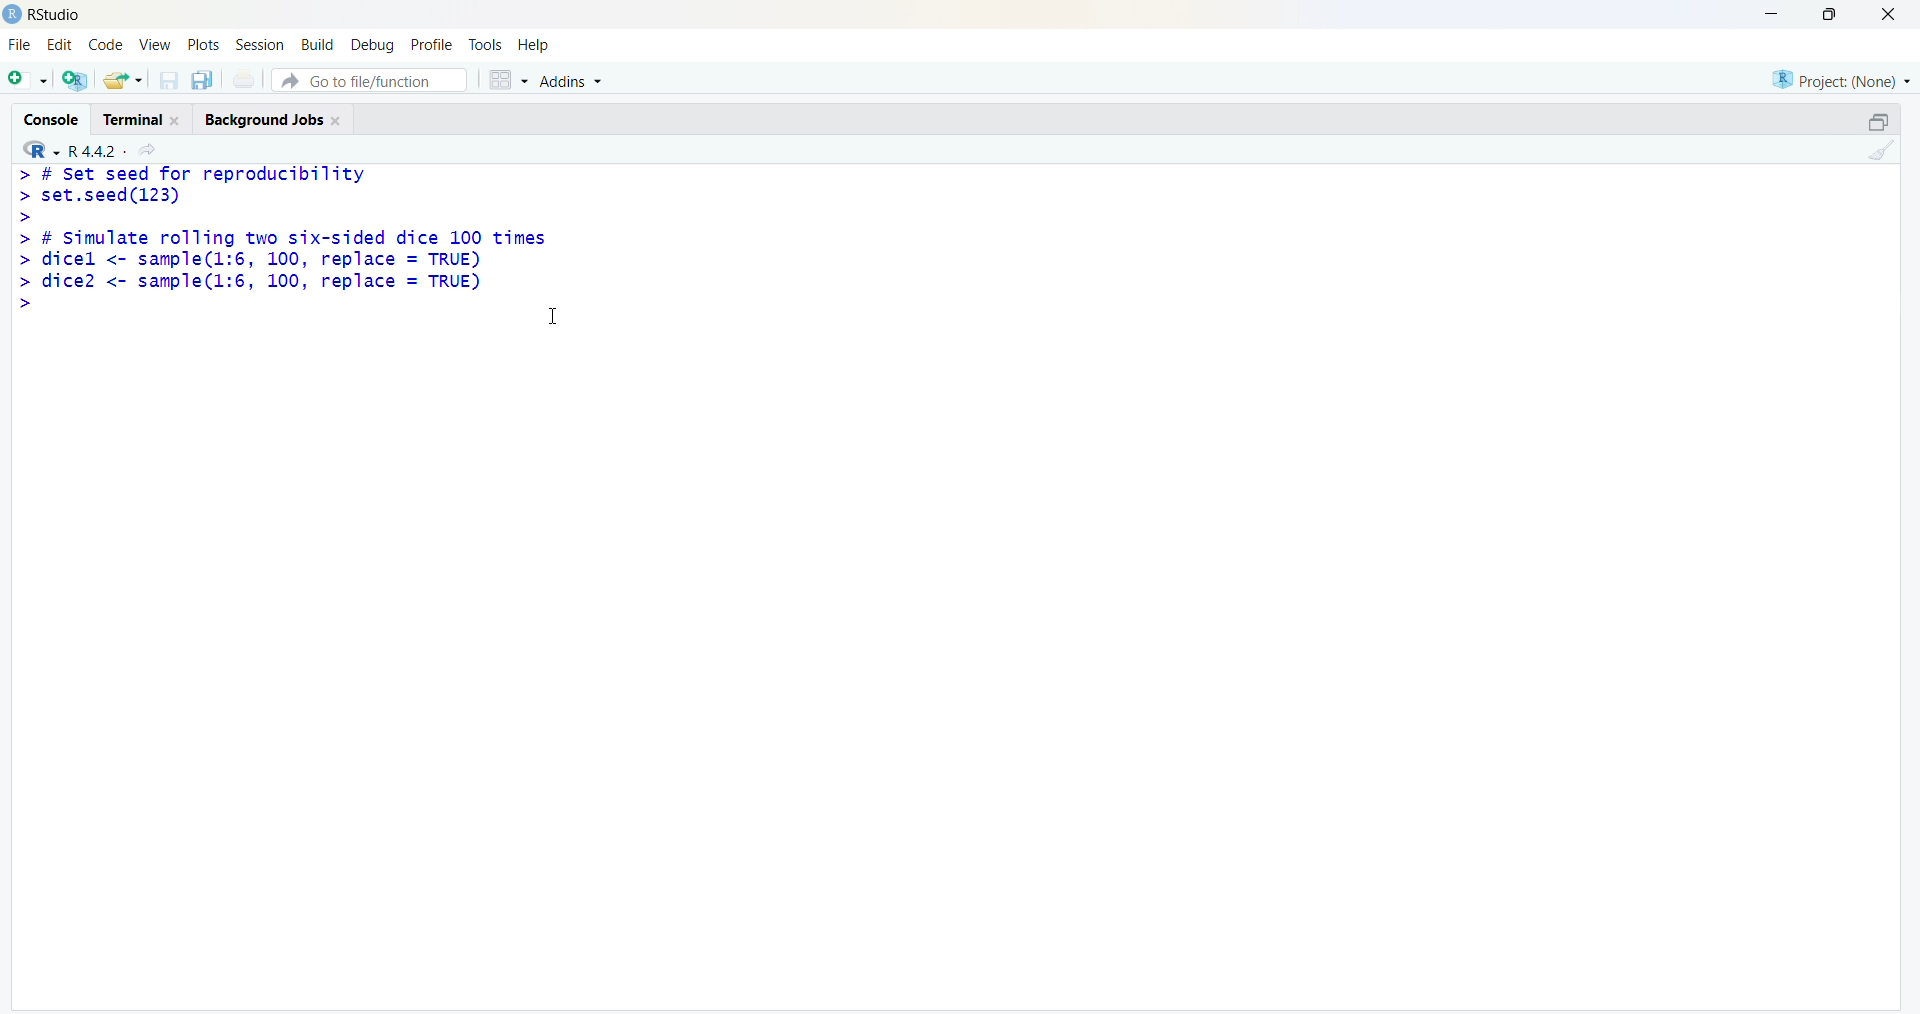 This screenshot has height=1014, width=1920. I want to click on plots, so click(204, 43).